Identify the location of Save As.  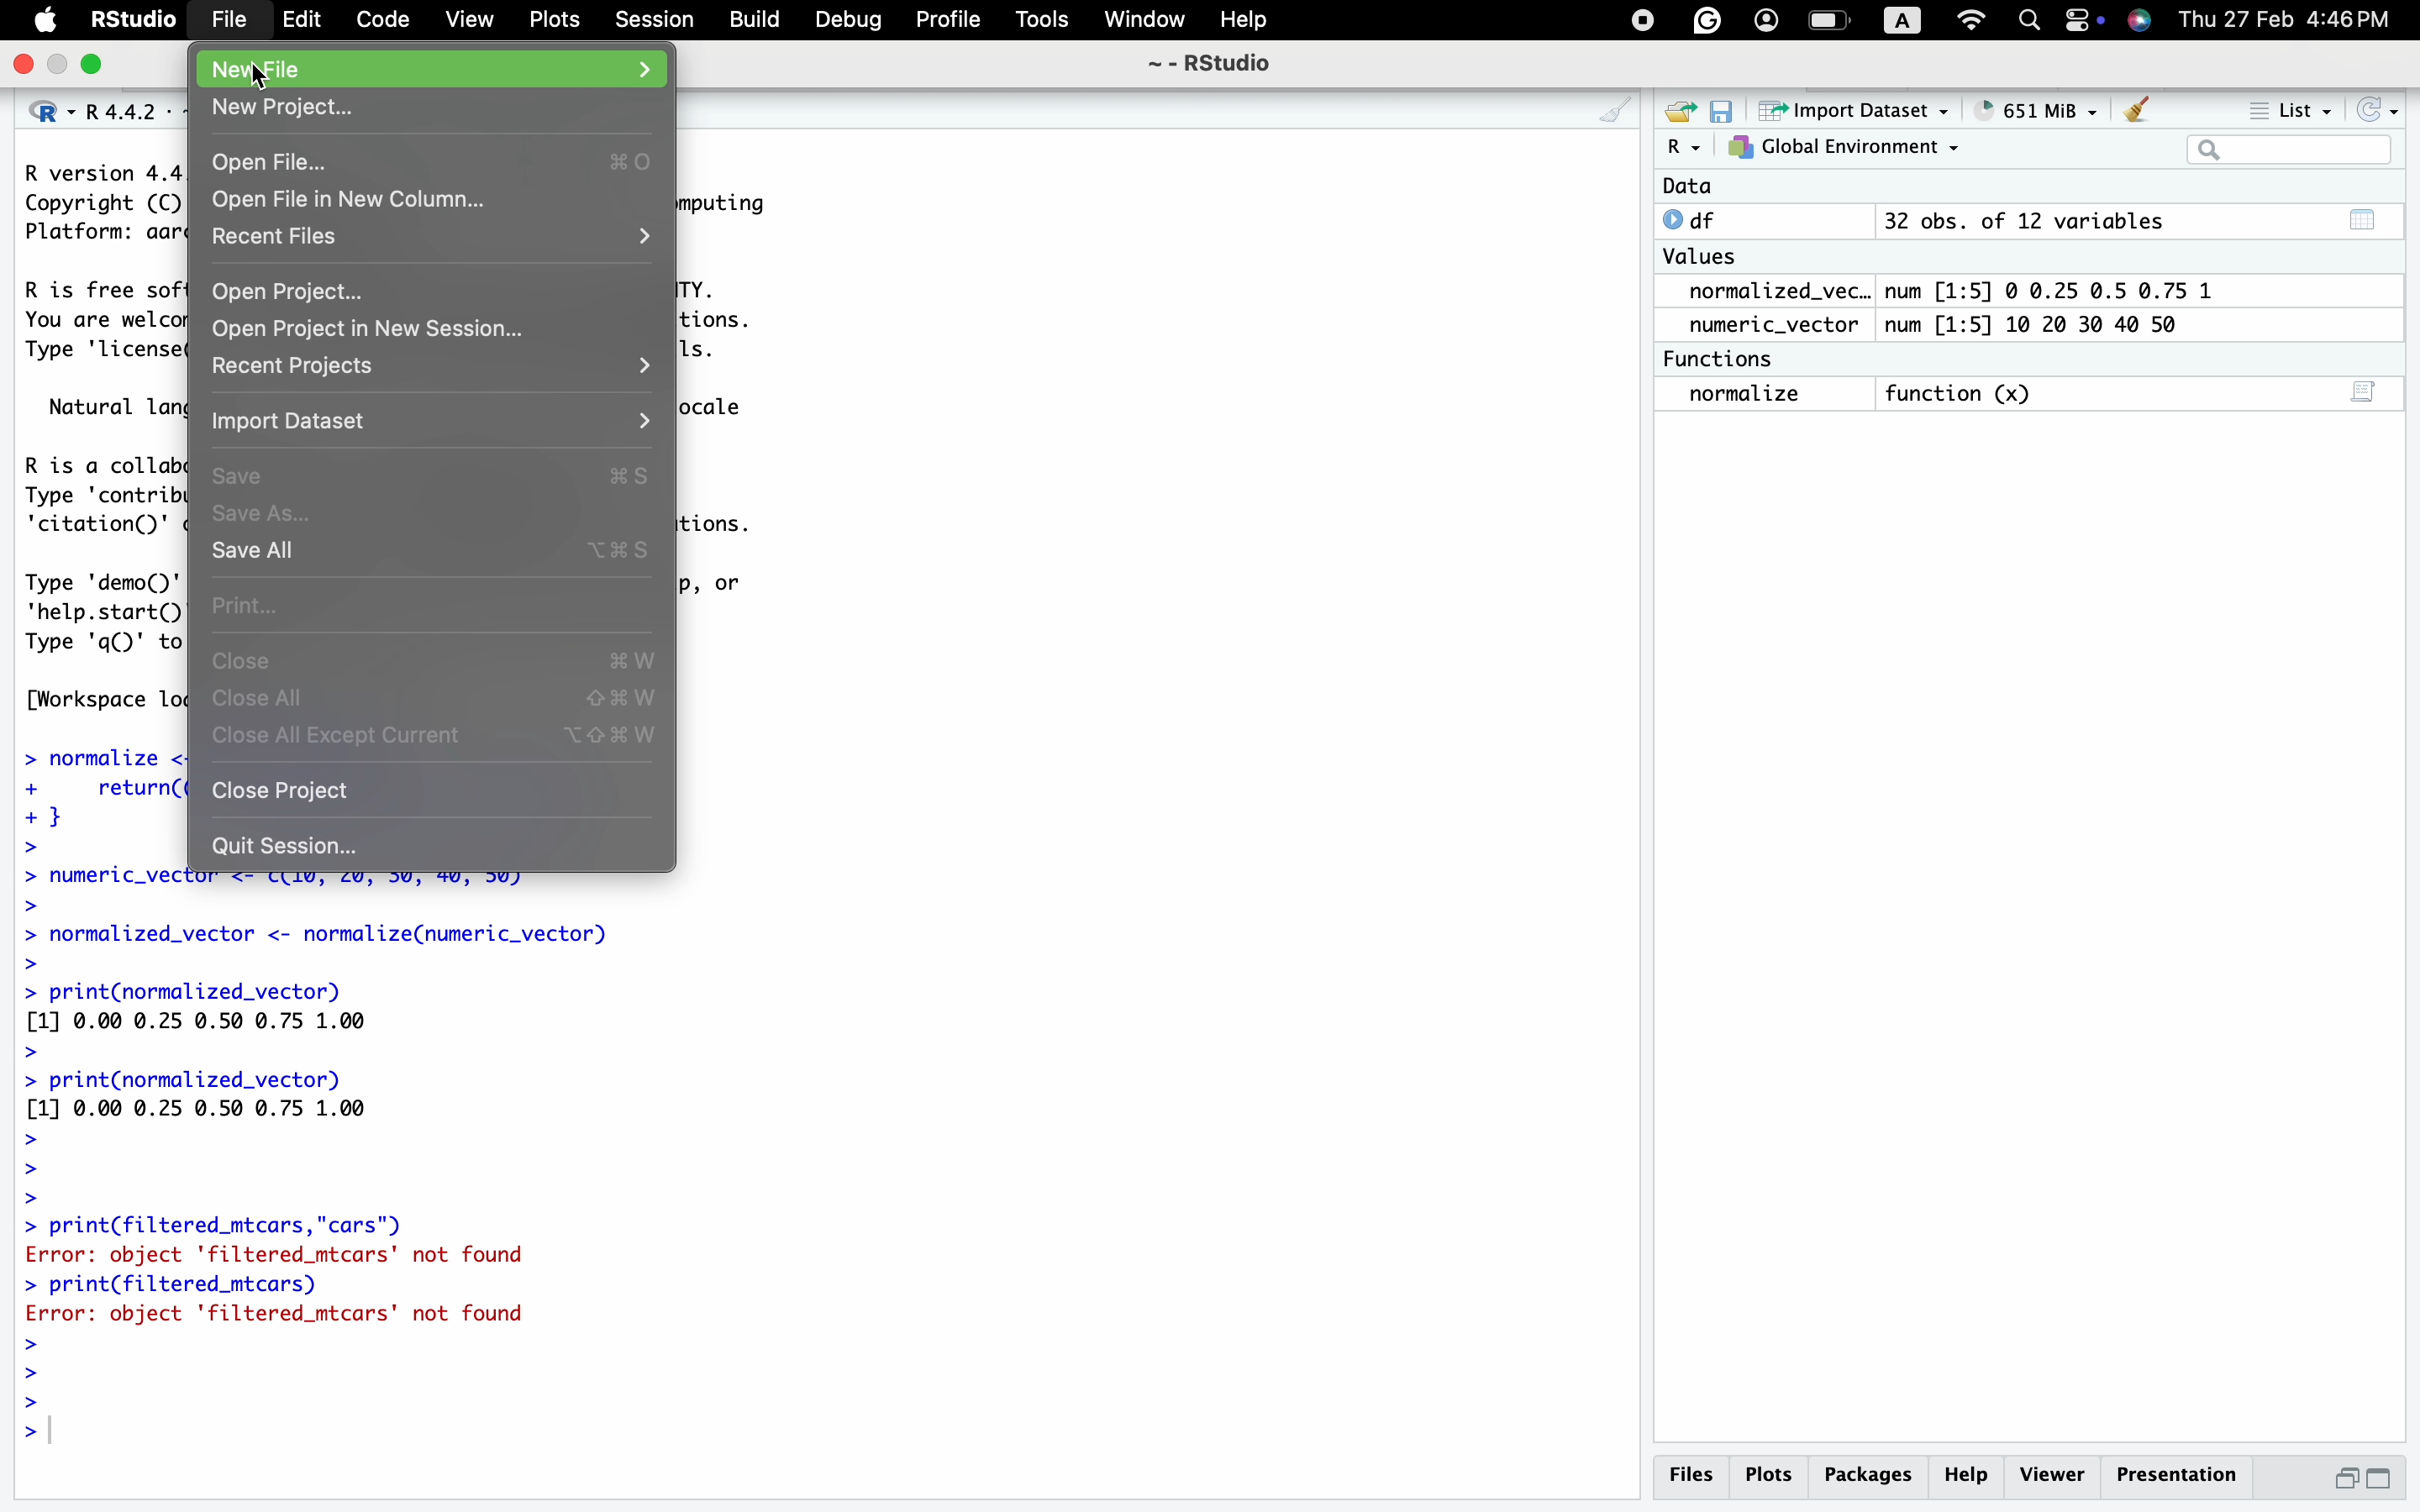
(315, 517).